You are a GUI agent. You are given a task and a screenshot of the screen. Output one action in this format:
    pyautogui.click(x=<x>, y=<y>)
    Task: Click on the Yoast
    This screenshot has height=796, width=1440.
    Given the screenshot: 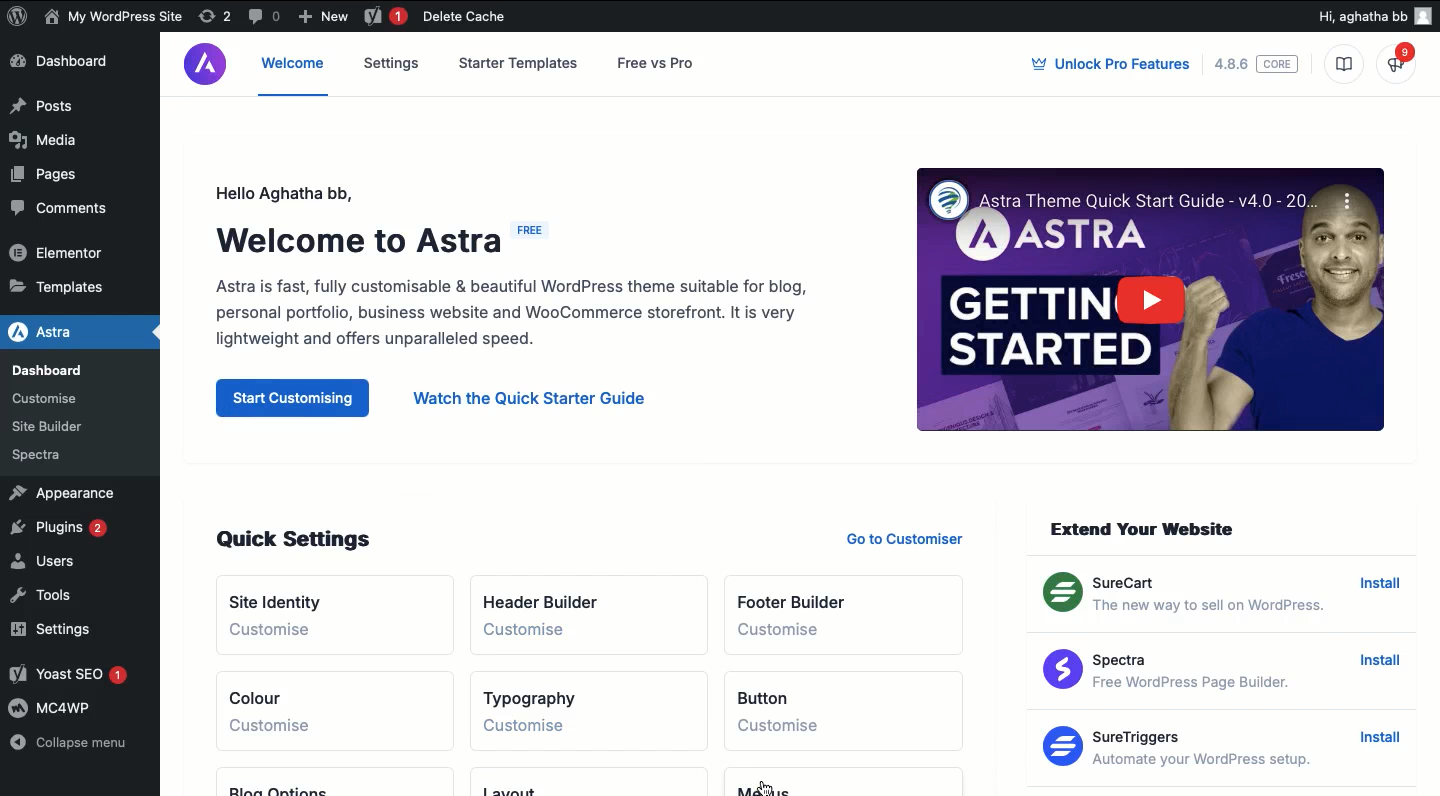 What is the action you would take?
    pyautogui.click(x=384, y=17)
    